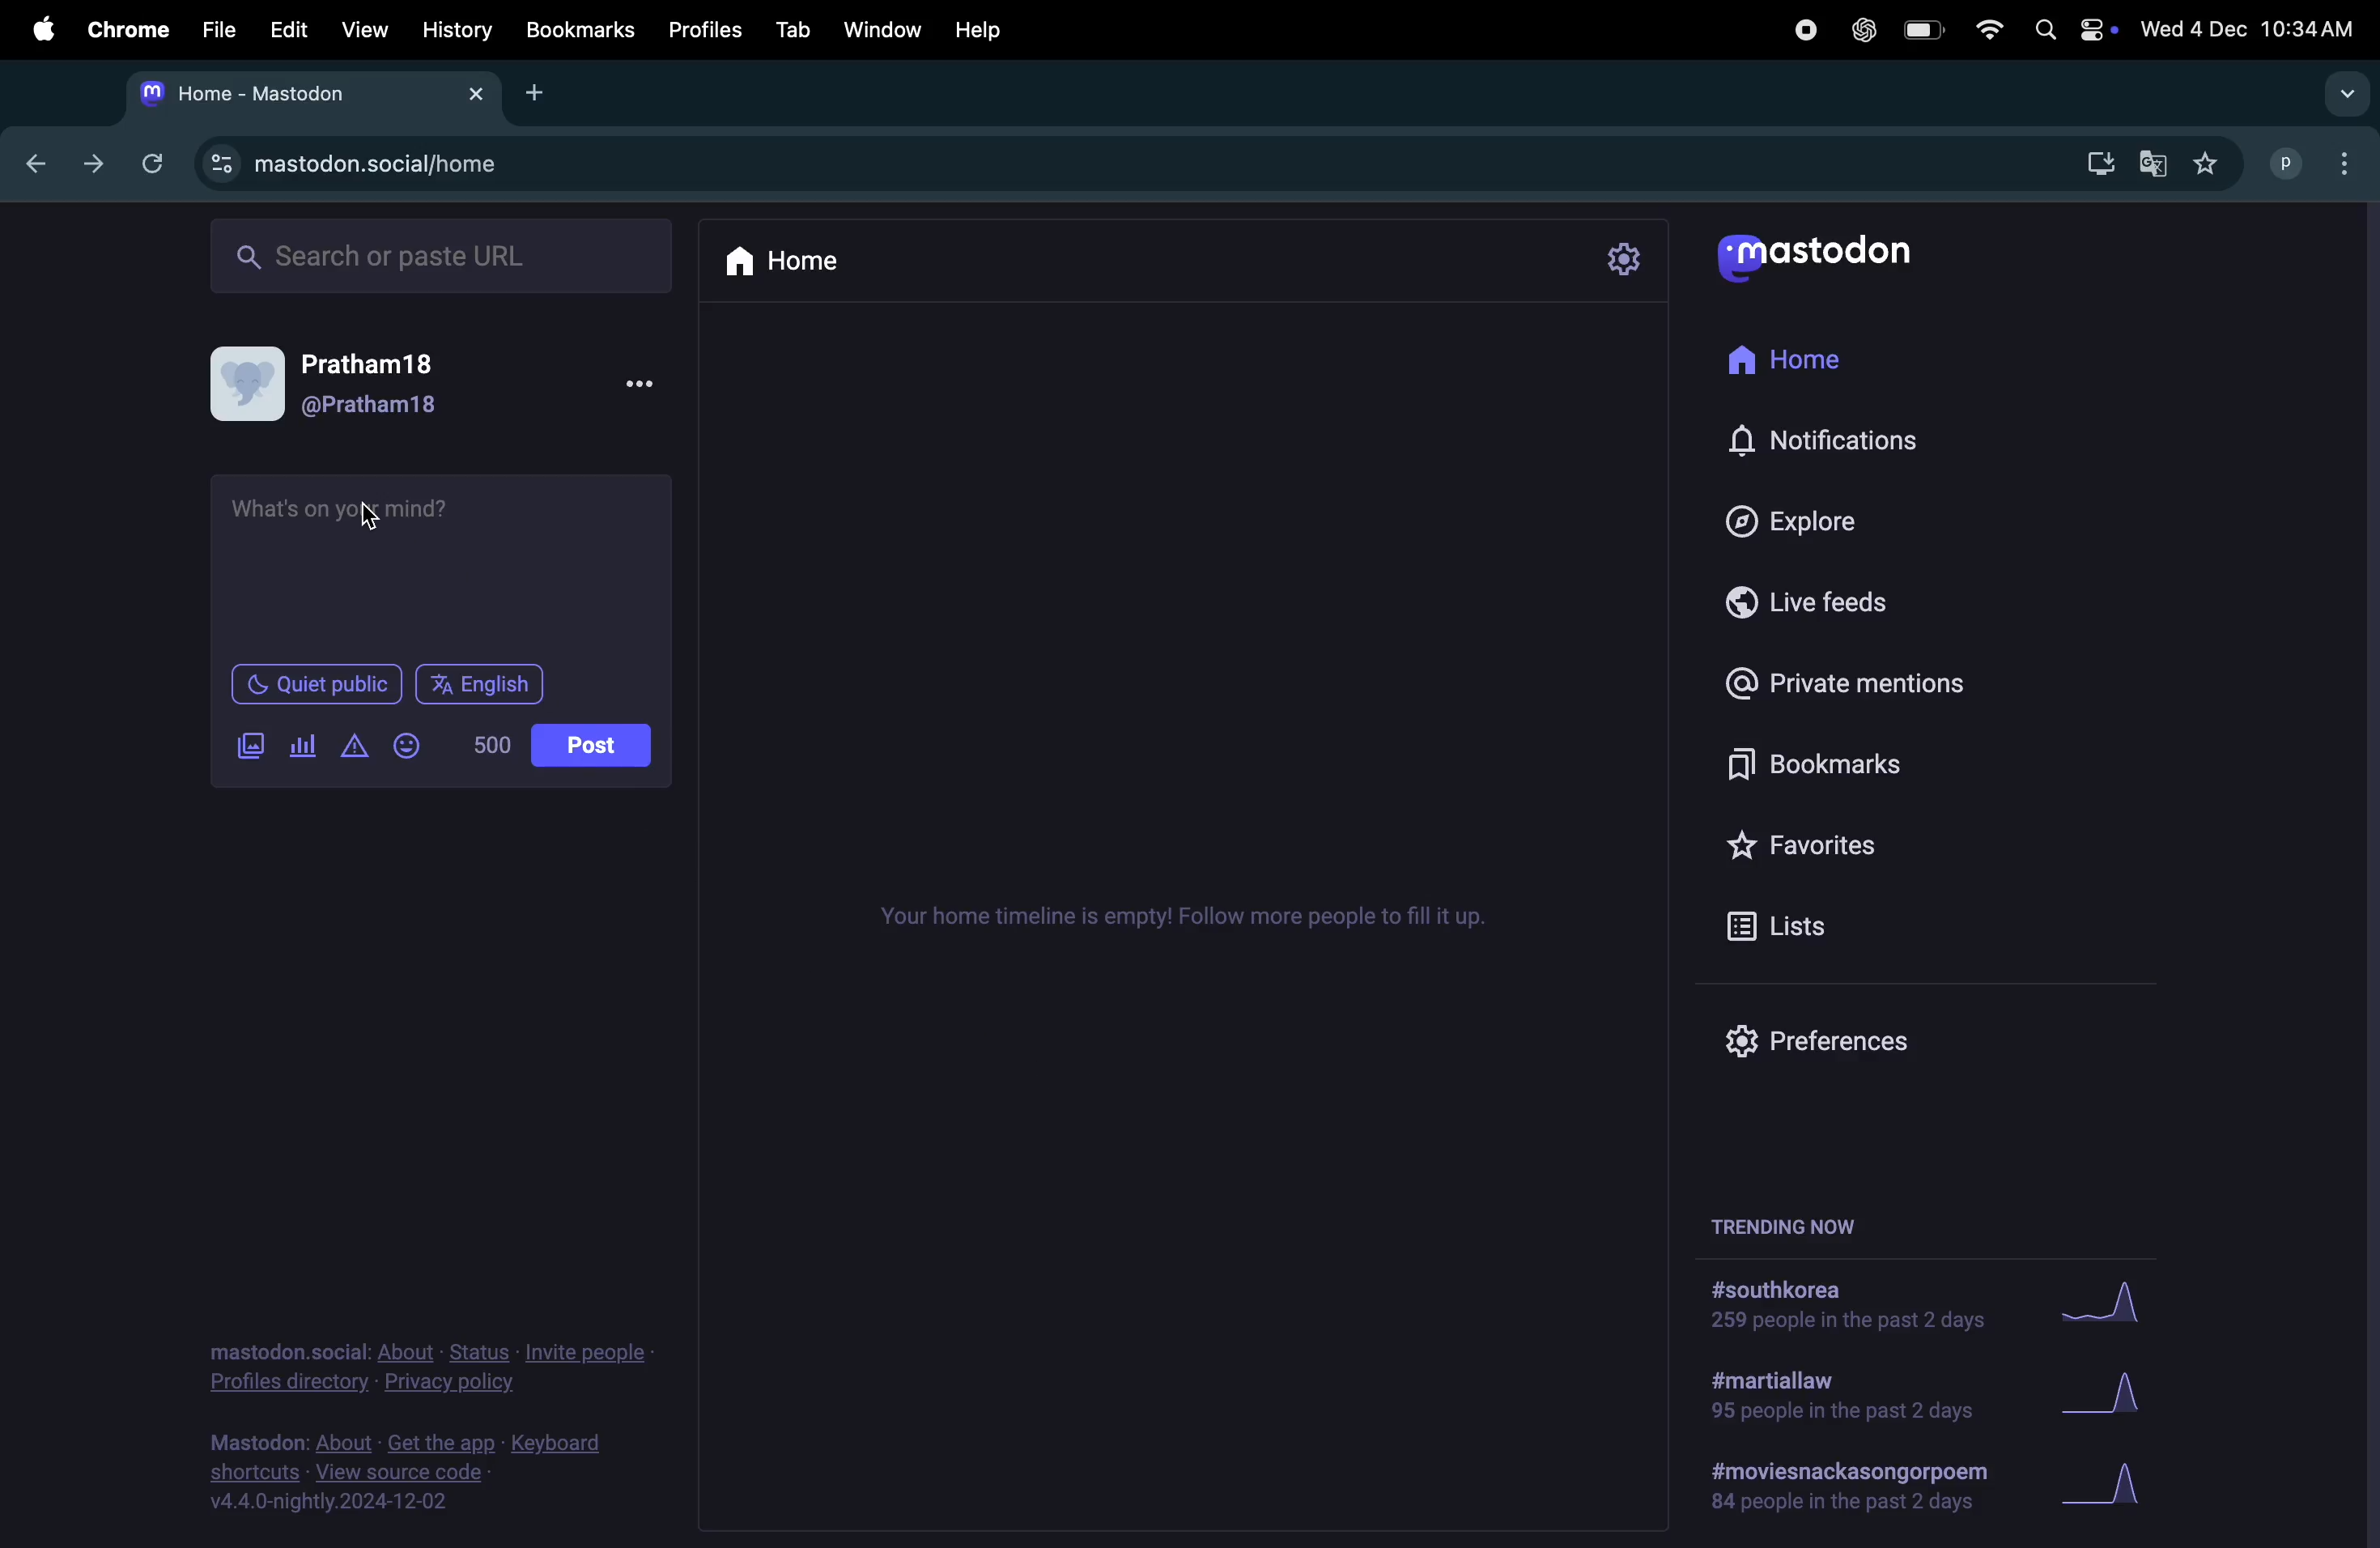 The image size is (2380, 1548). Describe the element at coordinates (1873, 683) in the screenshot. I see `Private mentions` at that location.